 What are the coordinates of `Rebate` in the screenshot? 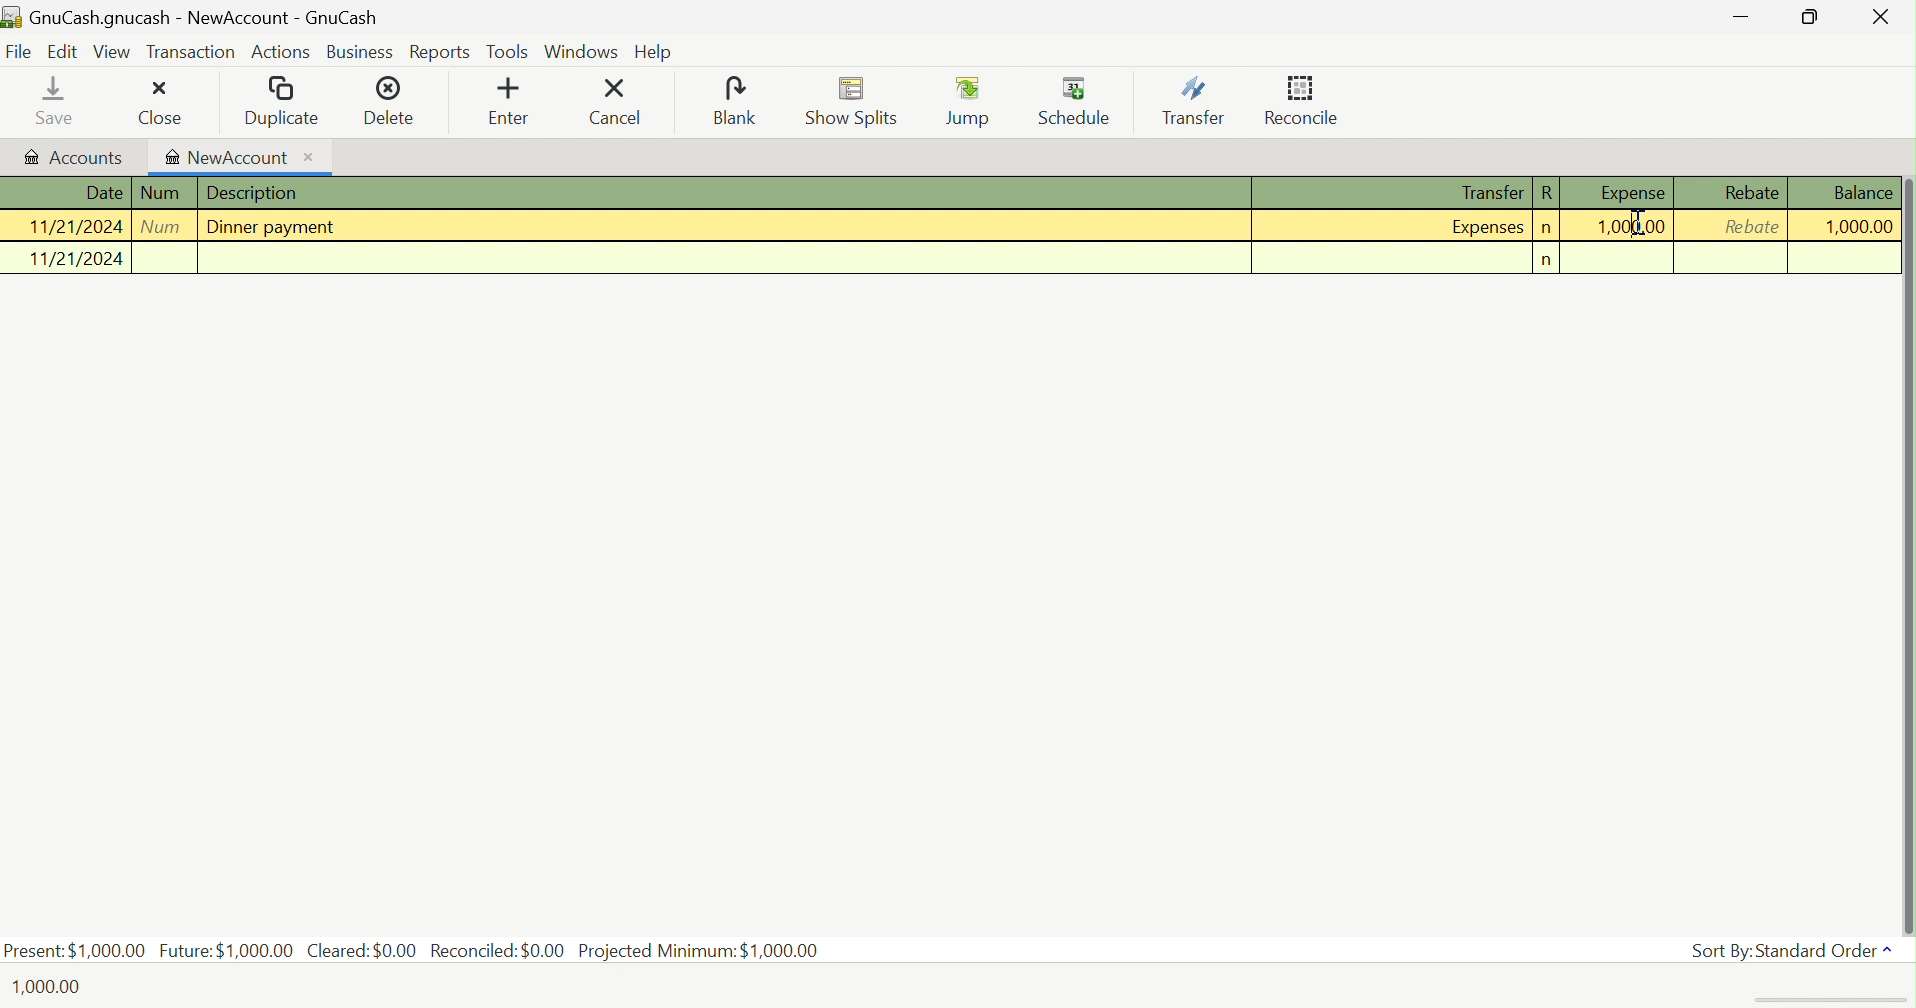 It's located at (1751, 225).